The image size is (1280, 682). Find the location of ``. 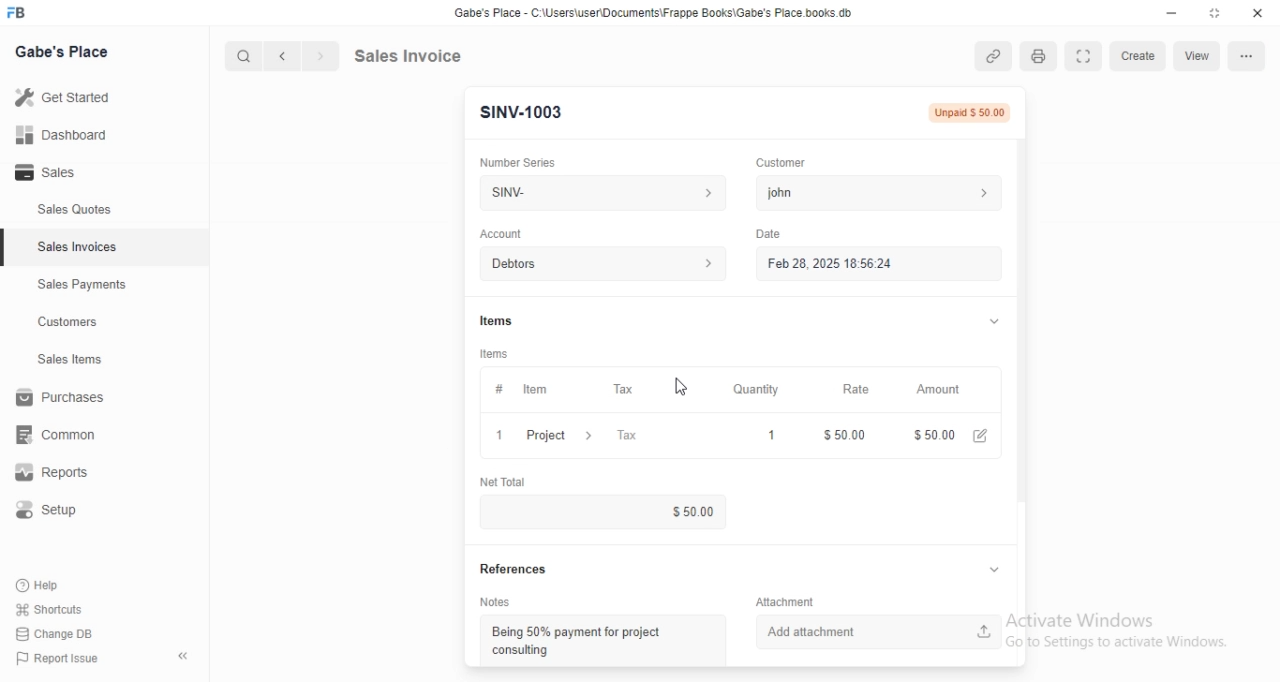

 is located at coordinates (498, 389).